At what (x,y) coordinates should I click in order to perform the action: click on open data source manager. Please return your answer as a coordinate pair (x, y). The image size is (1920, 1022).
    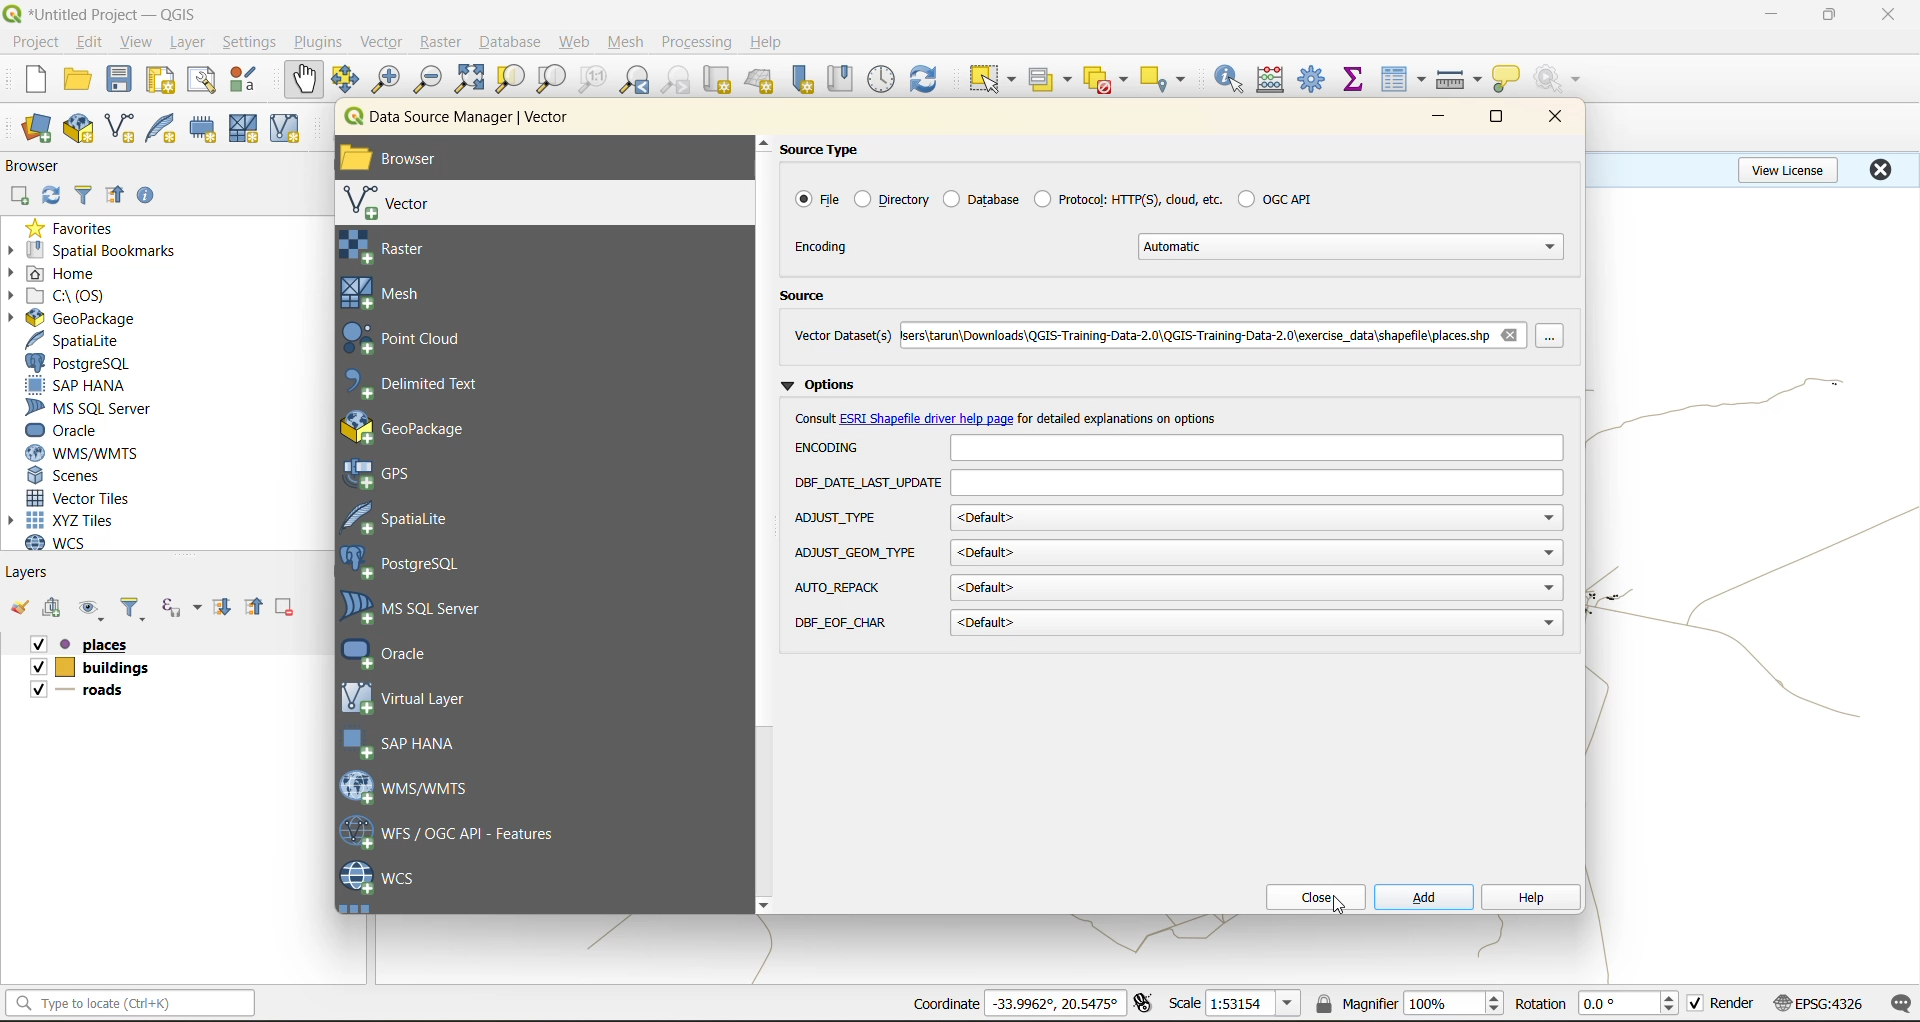
    Looking at the image, I should click on (36, 129).